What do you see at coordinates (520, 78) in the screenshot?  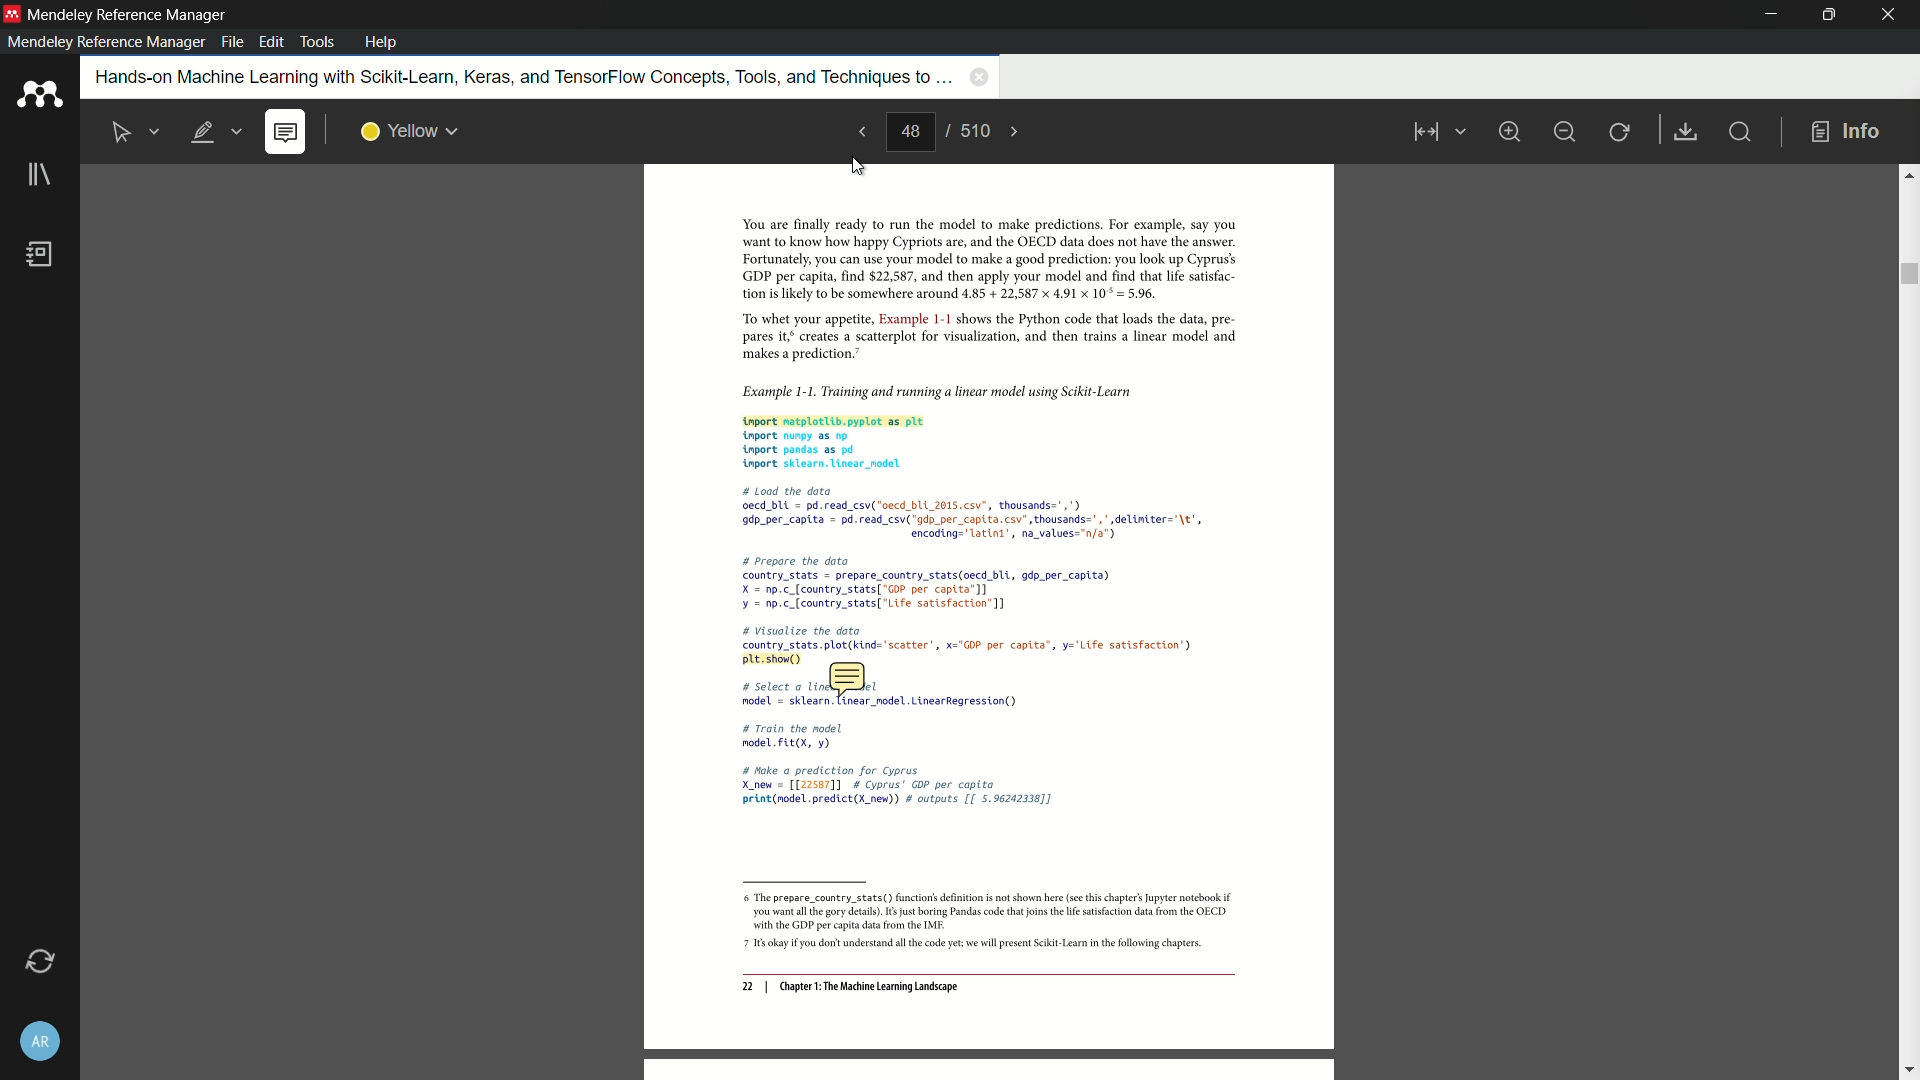 I see `book name` at bounding box center [520, 78].